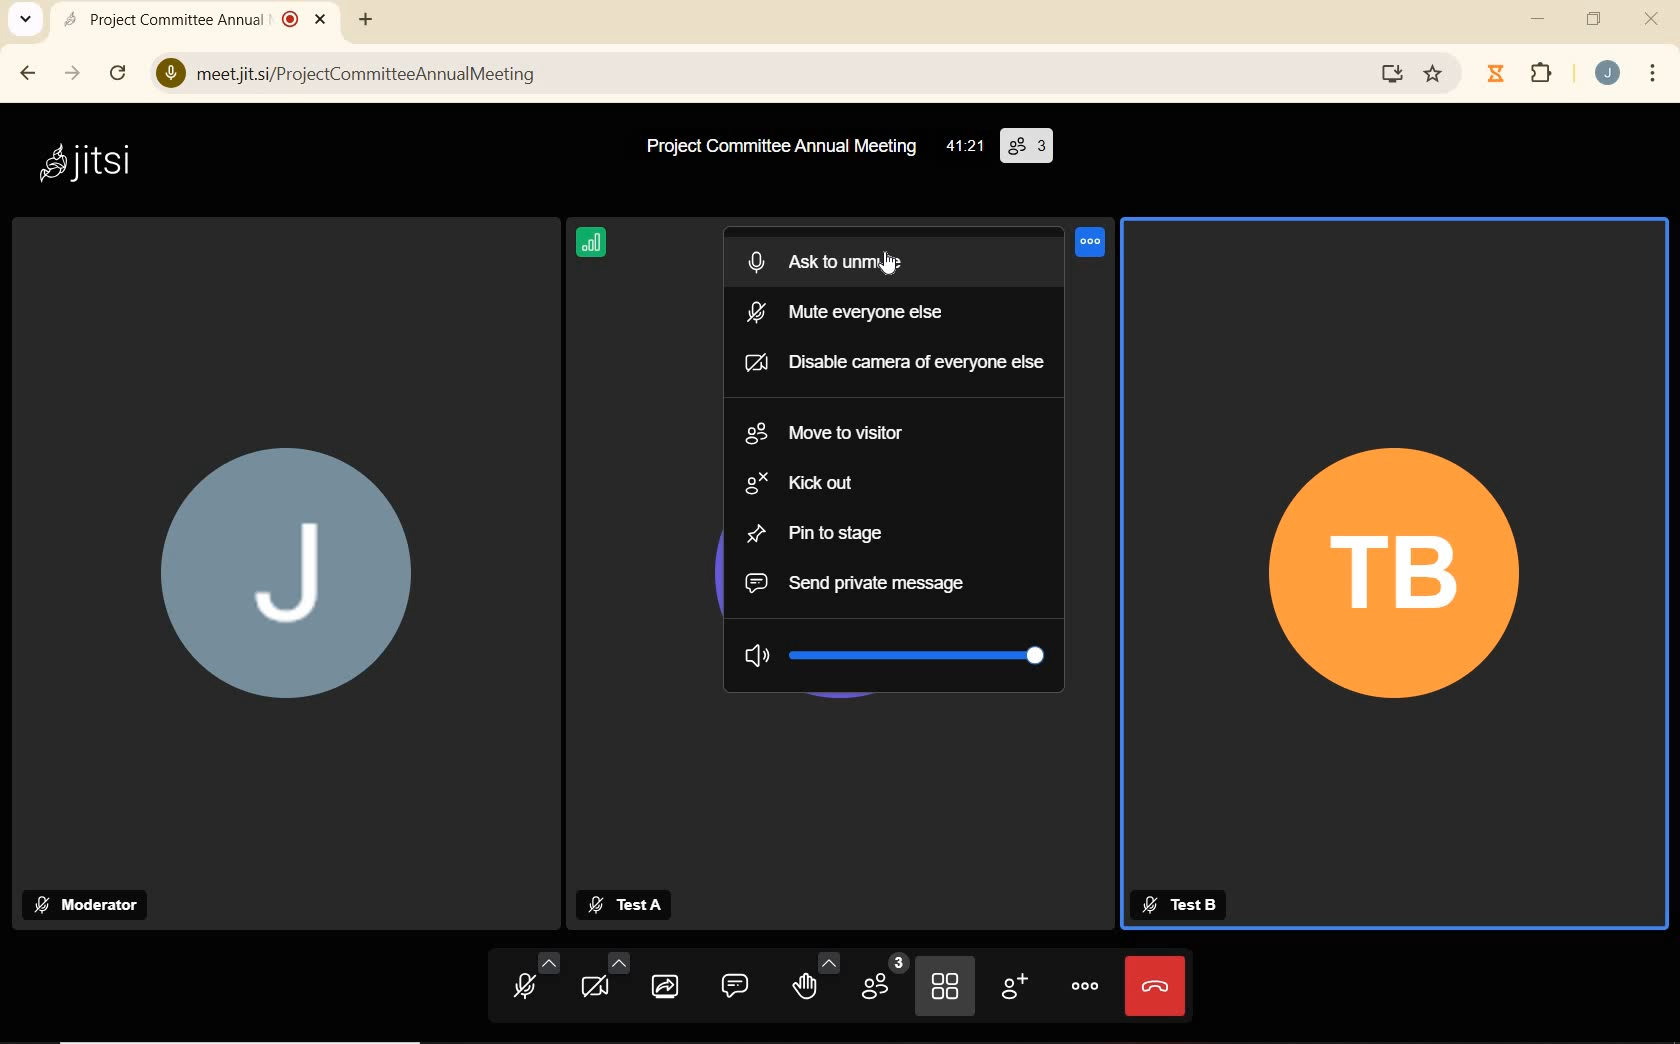 This screenshot has height=1044, width=1680. What do you see at coordinates (322, 16) in the screenshot?
I see `CLOSE` at bounding box center [322, 16].